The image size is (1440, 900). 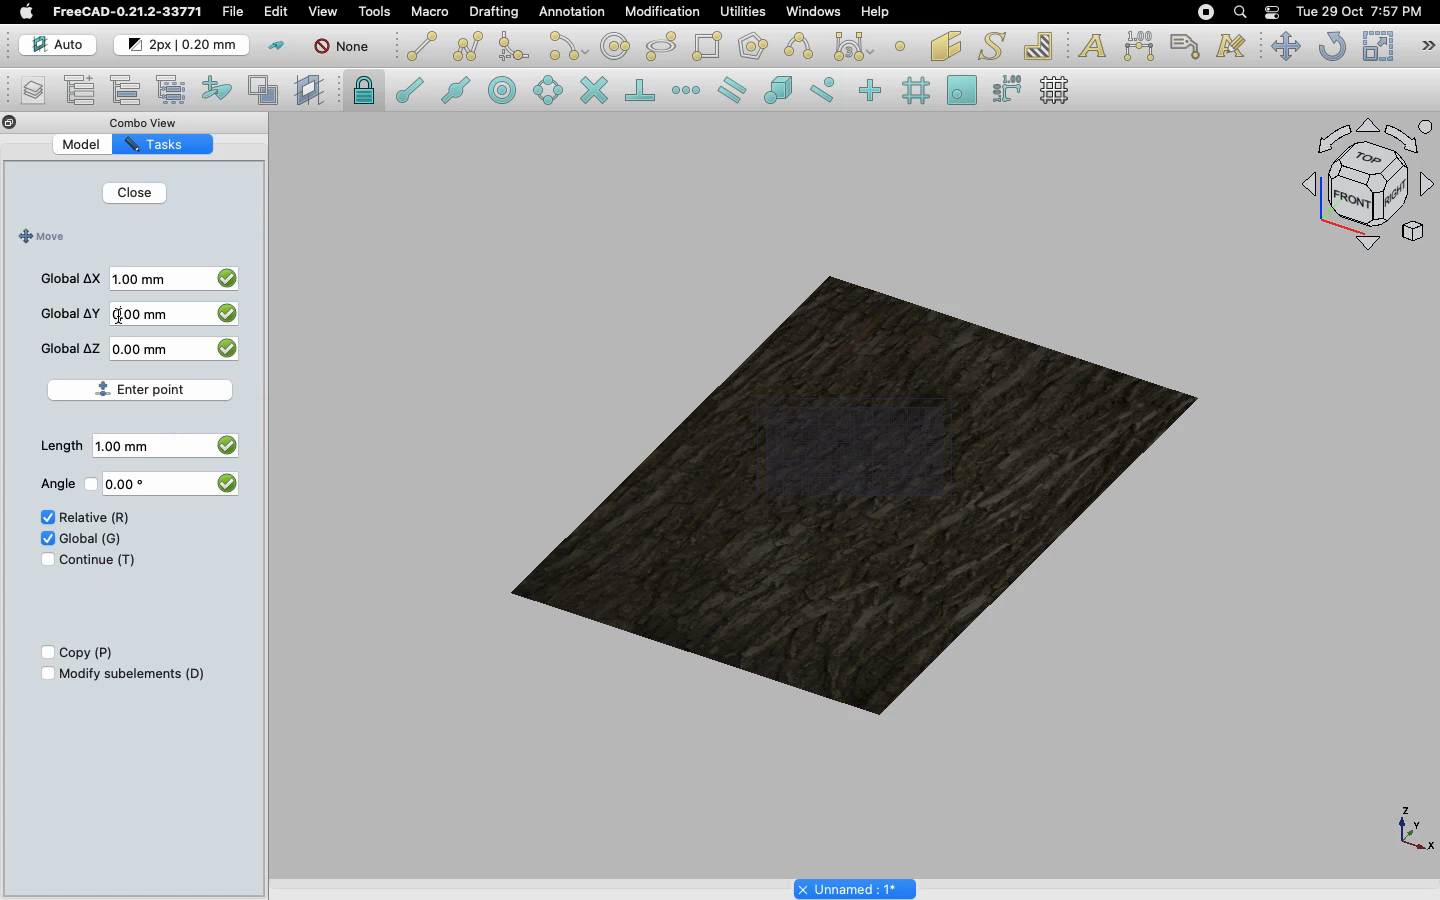 I want to click on Bezier tools, so click(x=856, y=46).